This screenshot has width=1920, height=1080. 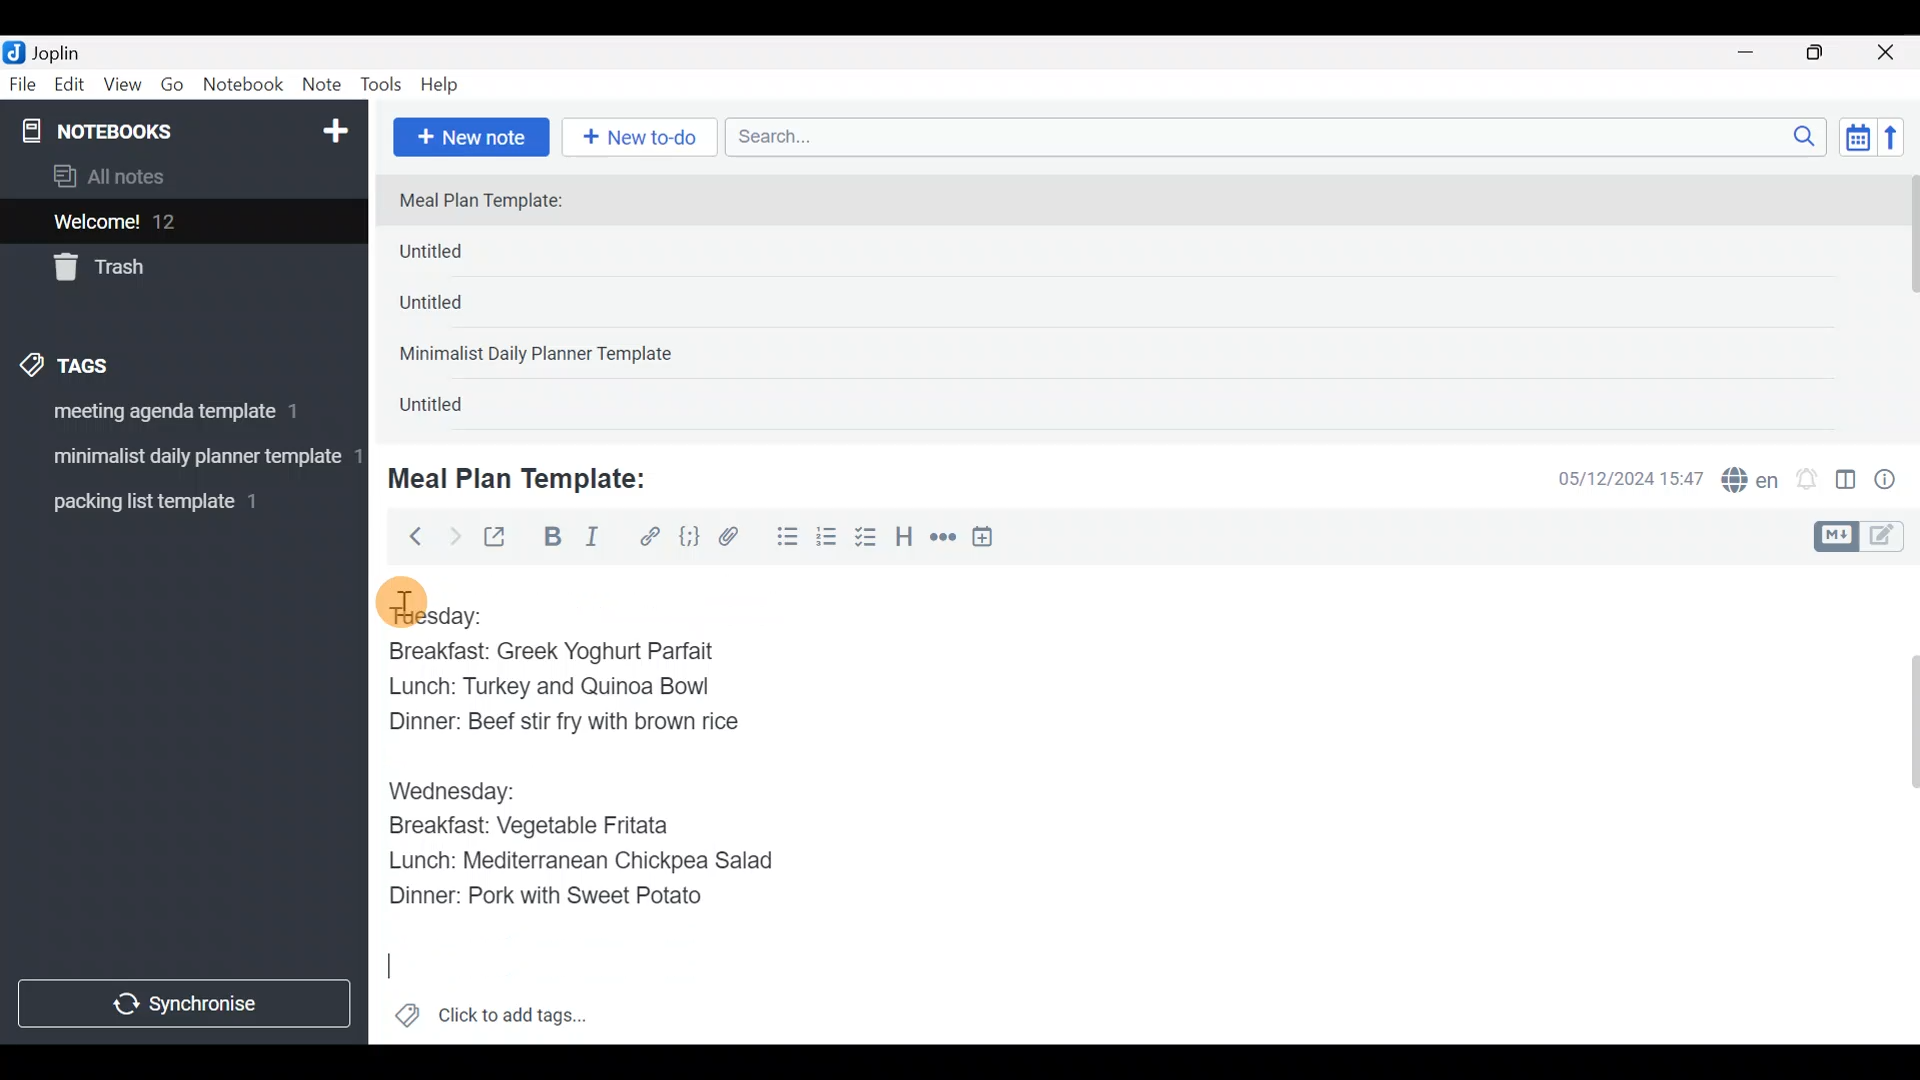 I want to click on Edit, so click(x=70, y=88).